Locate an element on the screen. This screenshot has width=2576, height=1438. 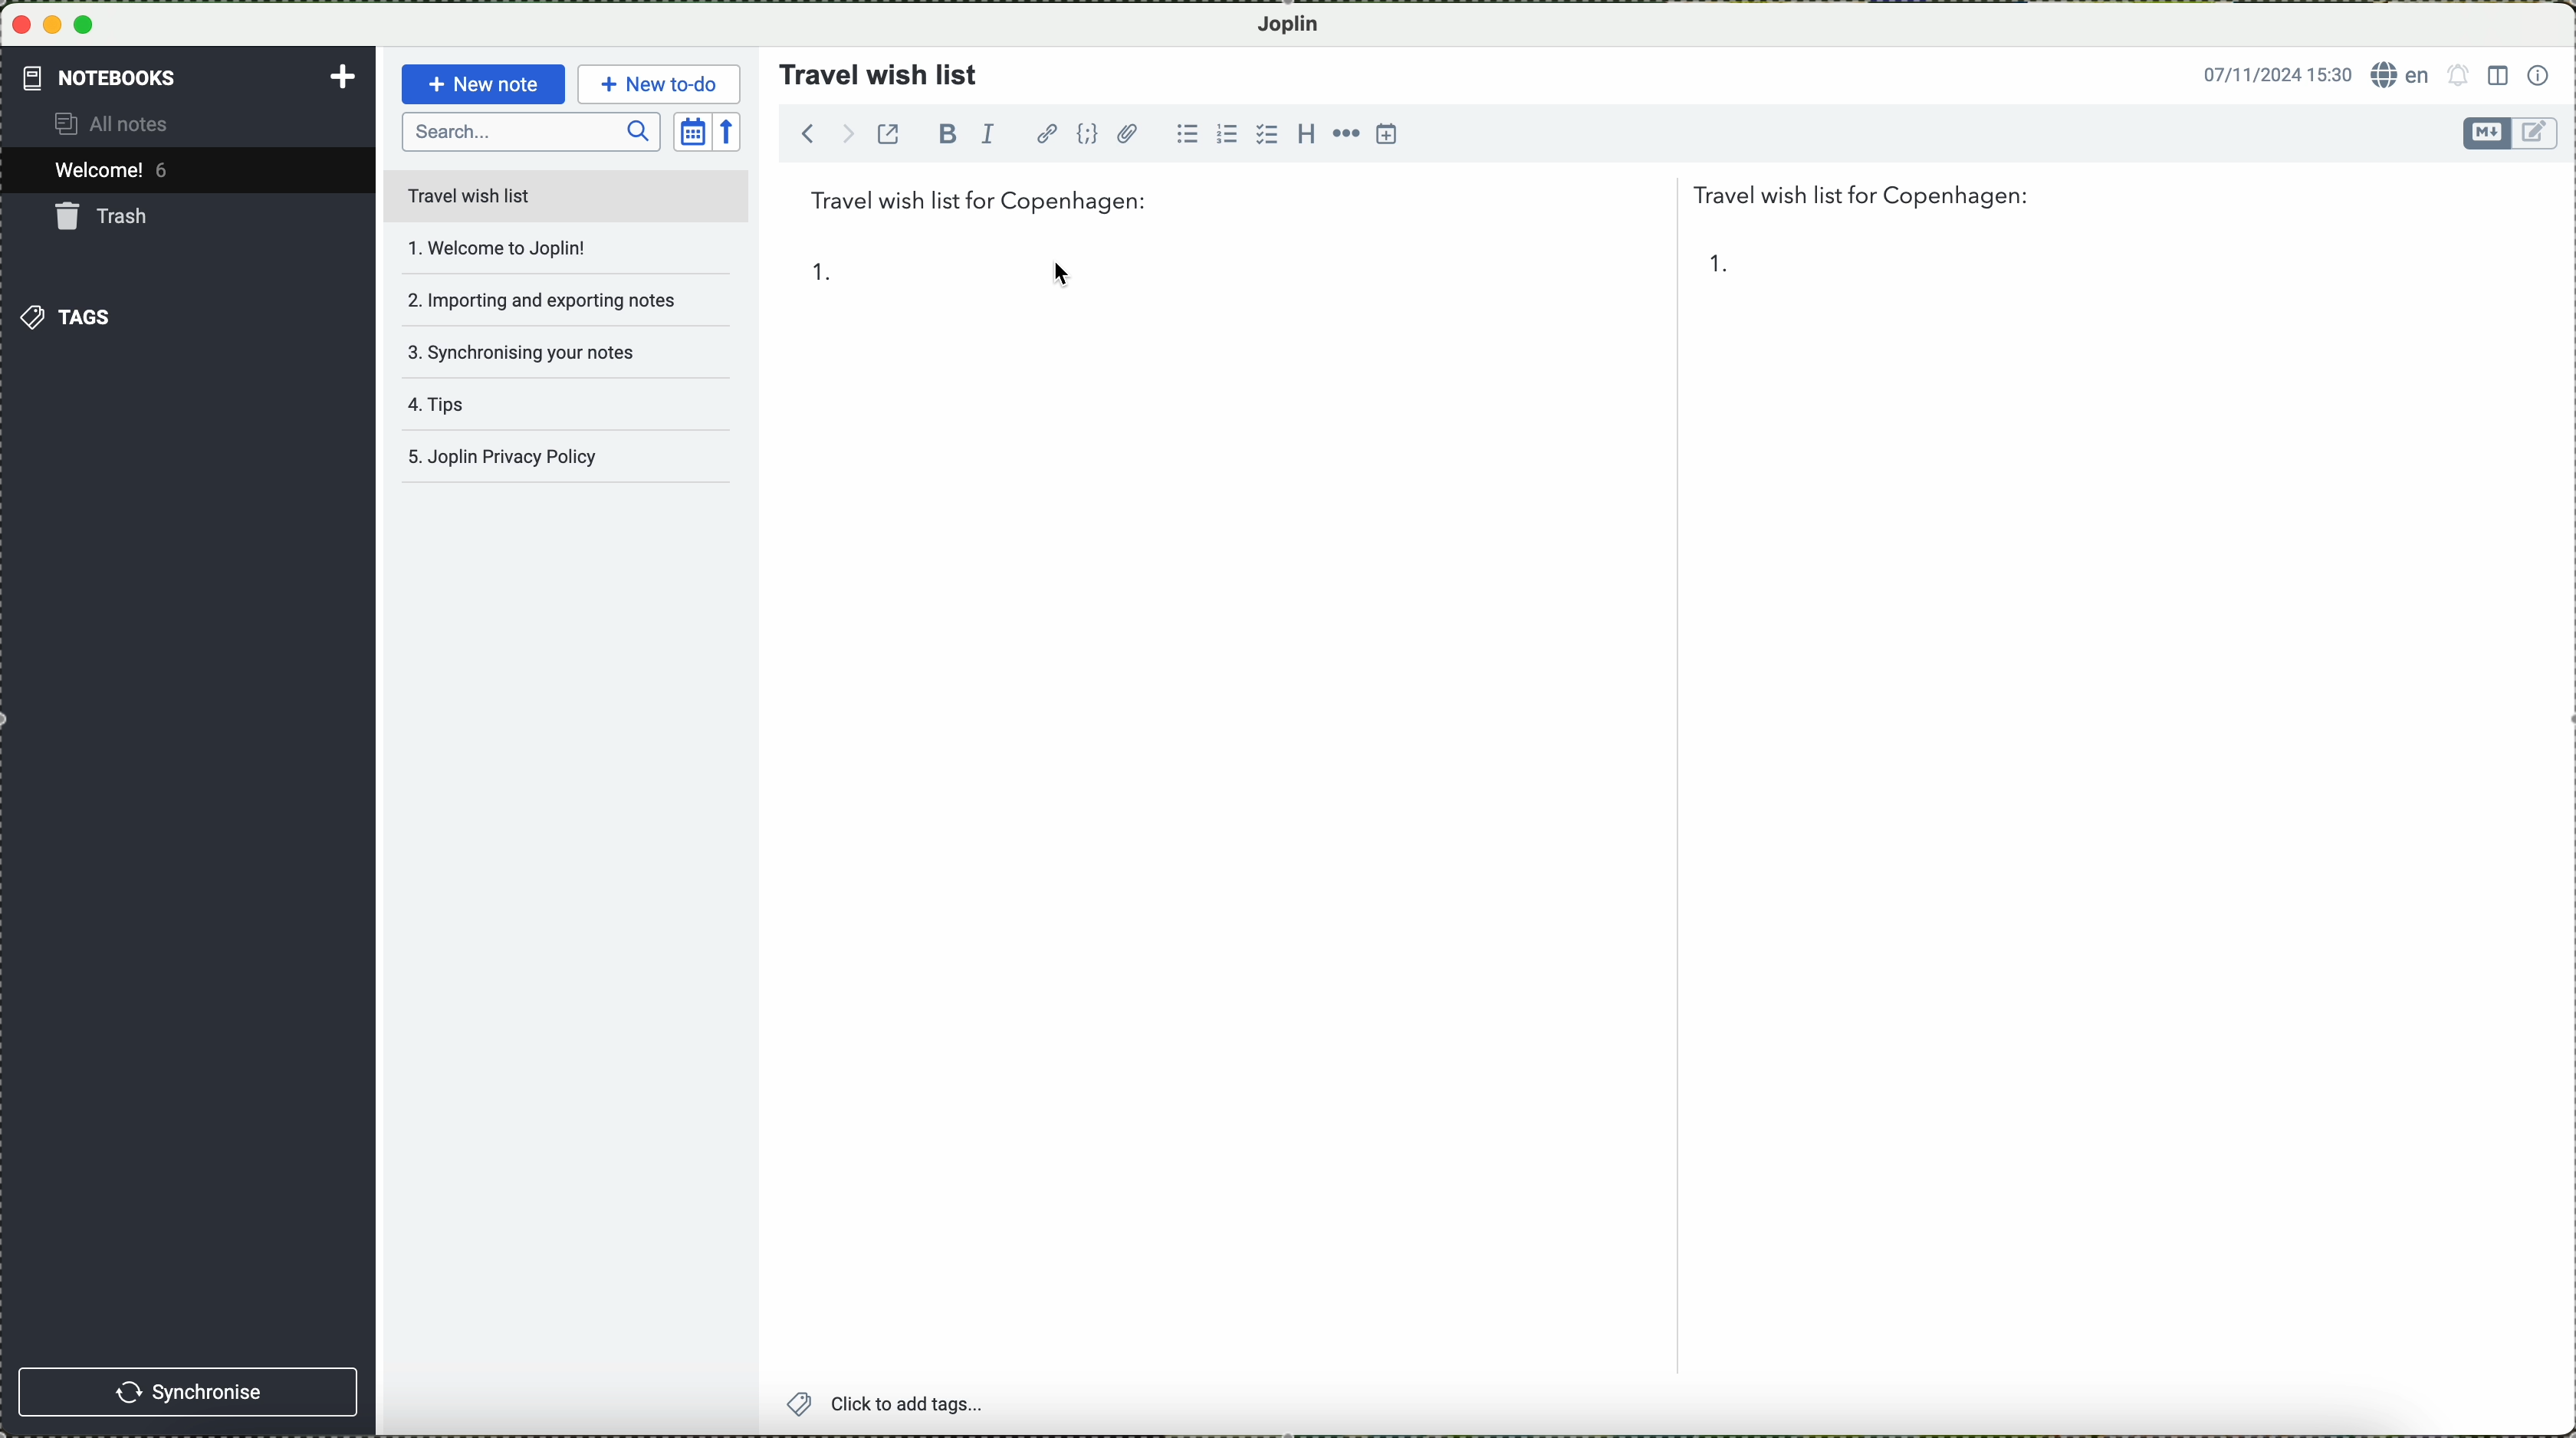
heading is located at coordinates (1303, 133).